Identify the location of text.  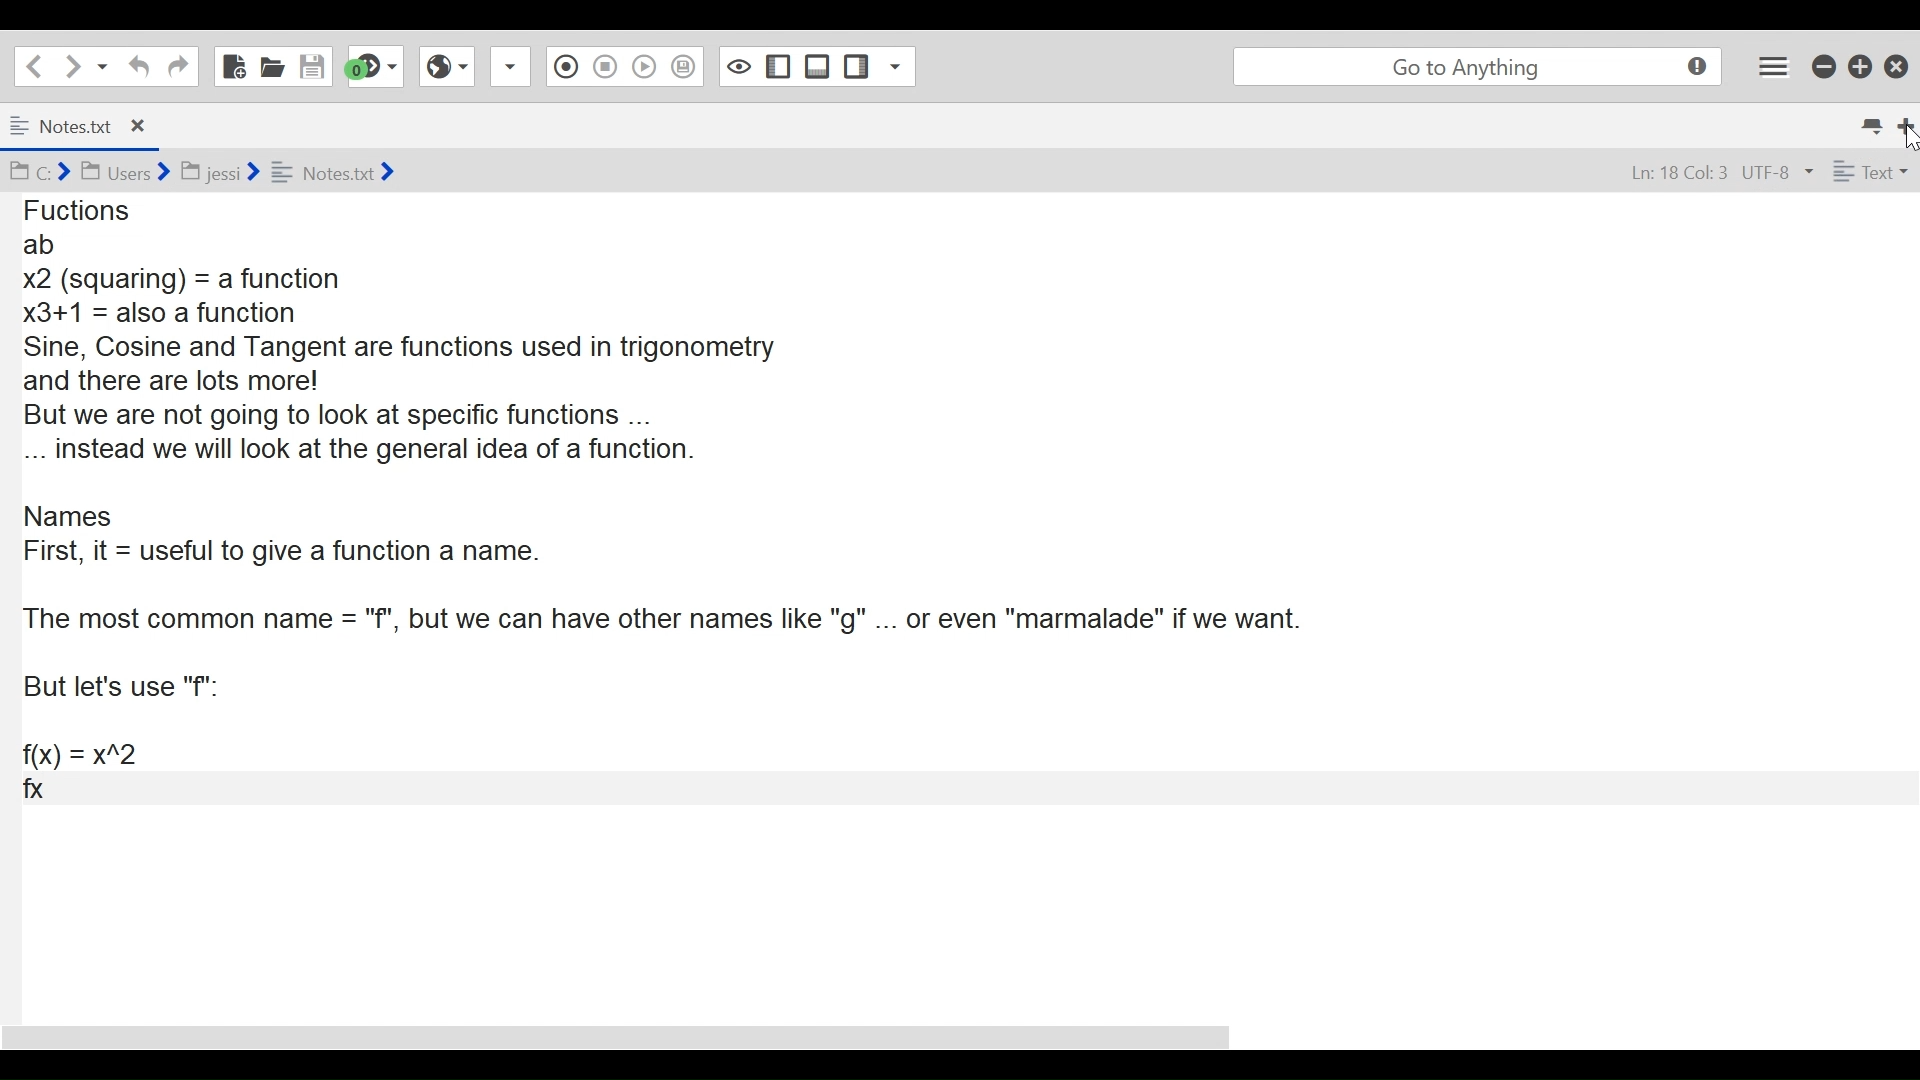
(1867, 172).